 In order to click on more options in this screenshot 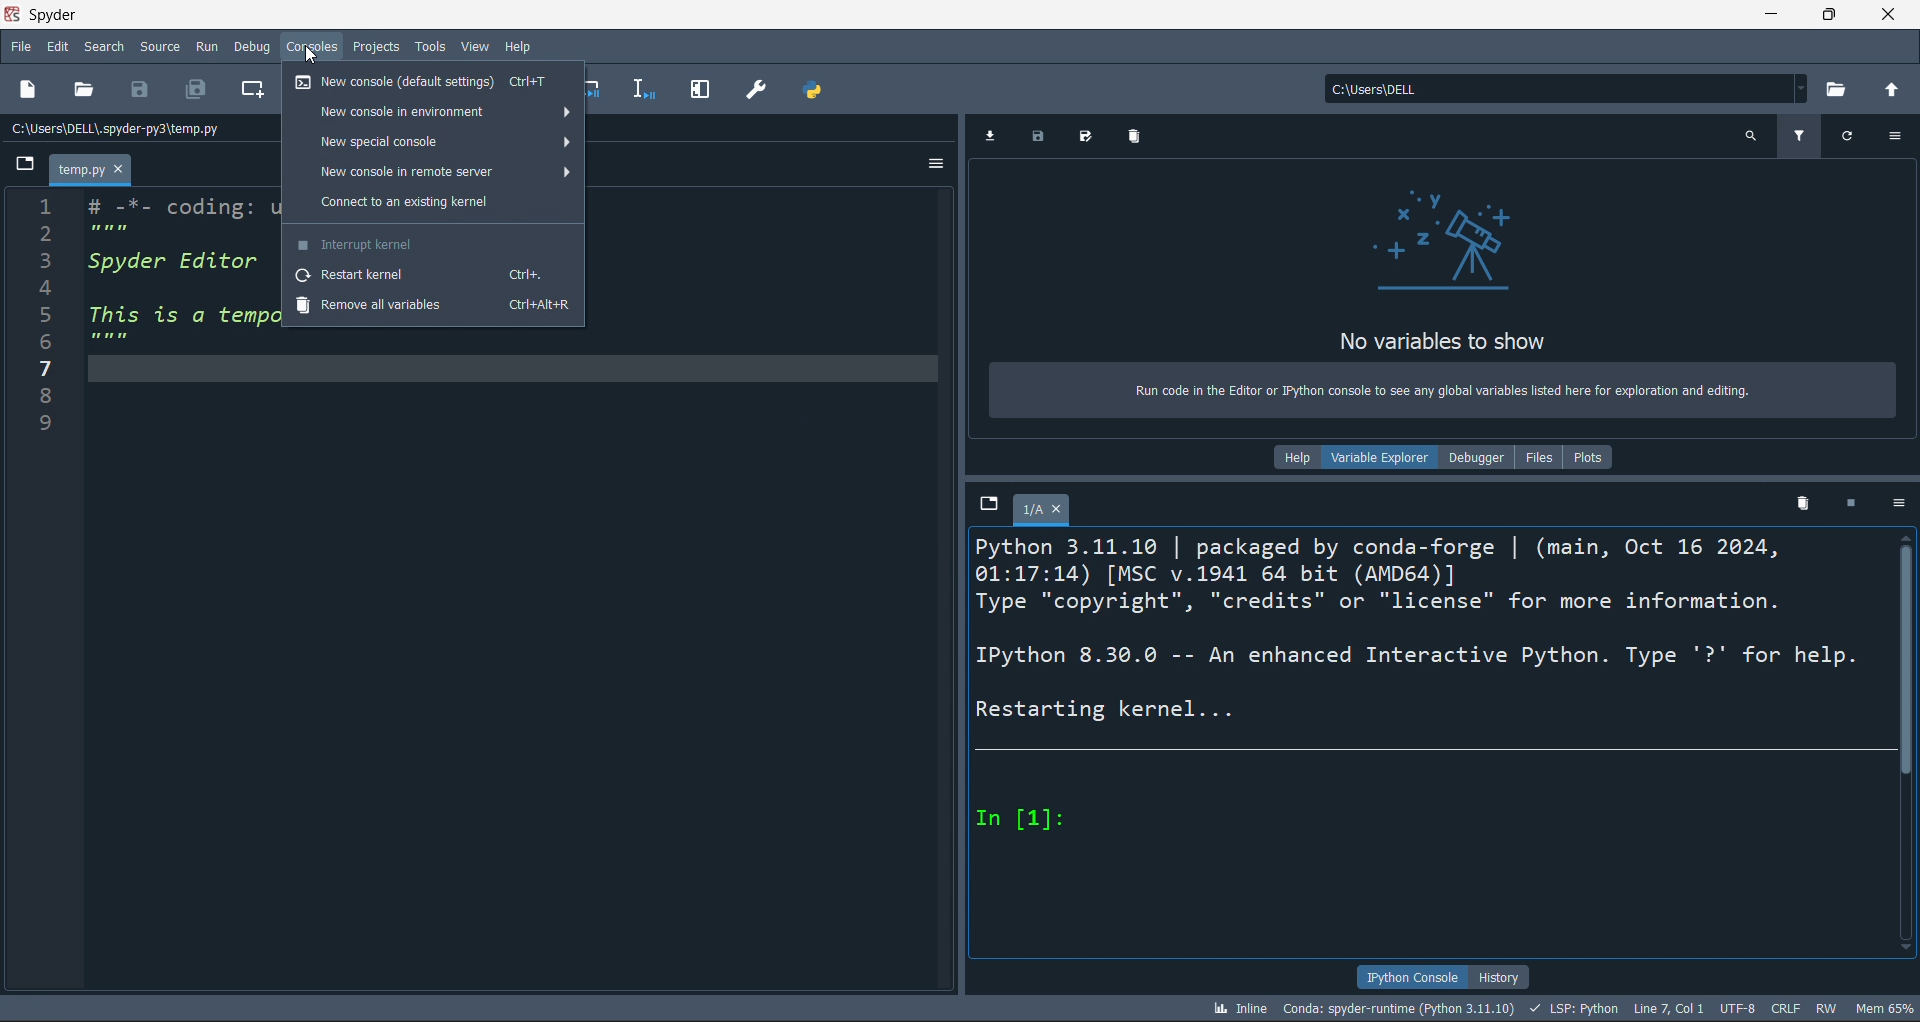, I will do `click(1898, 137)`.